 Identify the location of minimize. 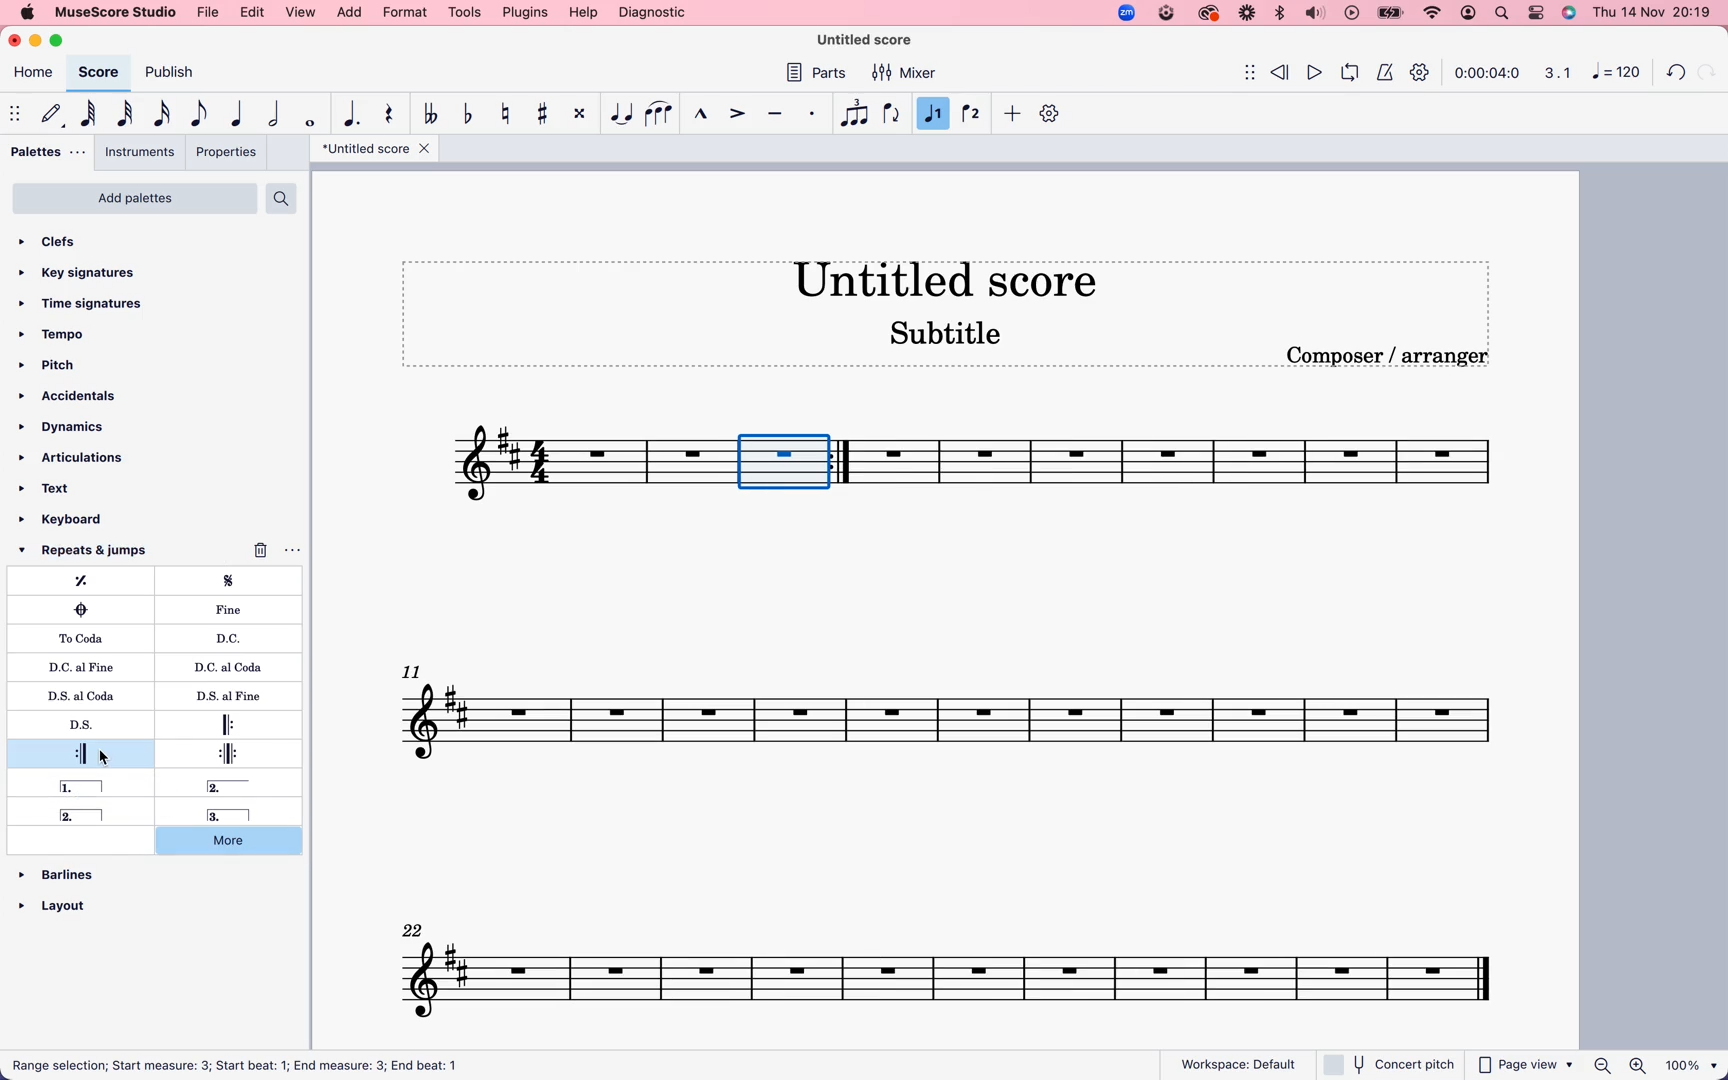
(39, 41).